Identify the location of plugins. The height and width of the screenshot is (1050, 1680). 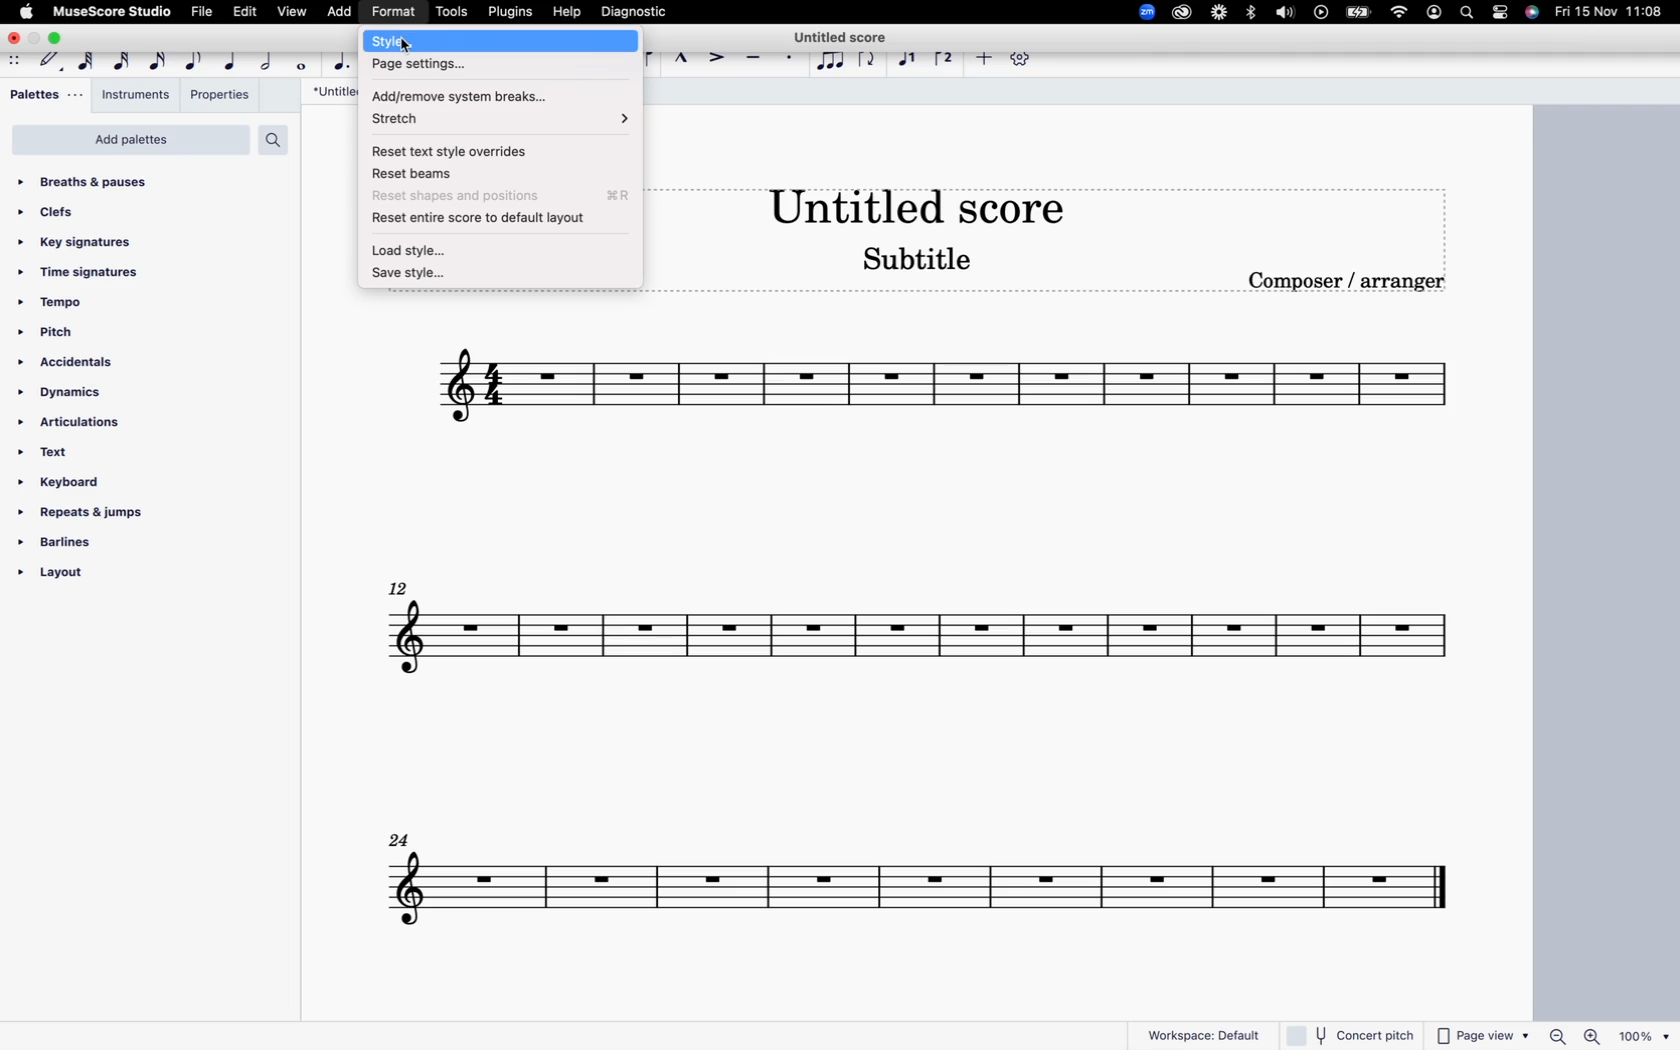
(511, 13).